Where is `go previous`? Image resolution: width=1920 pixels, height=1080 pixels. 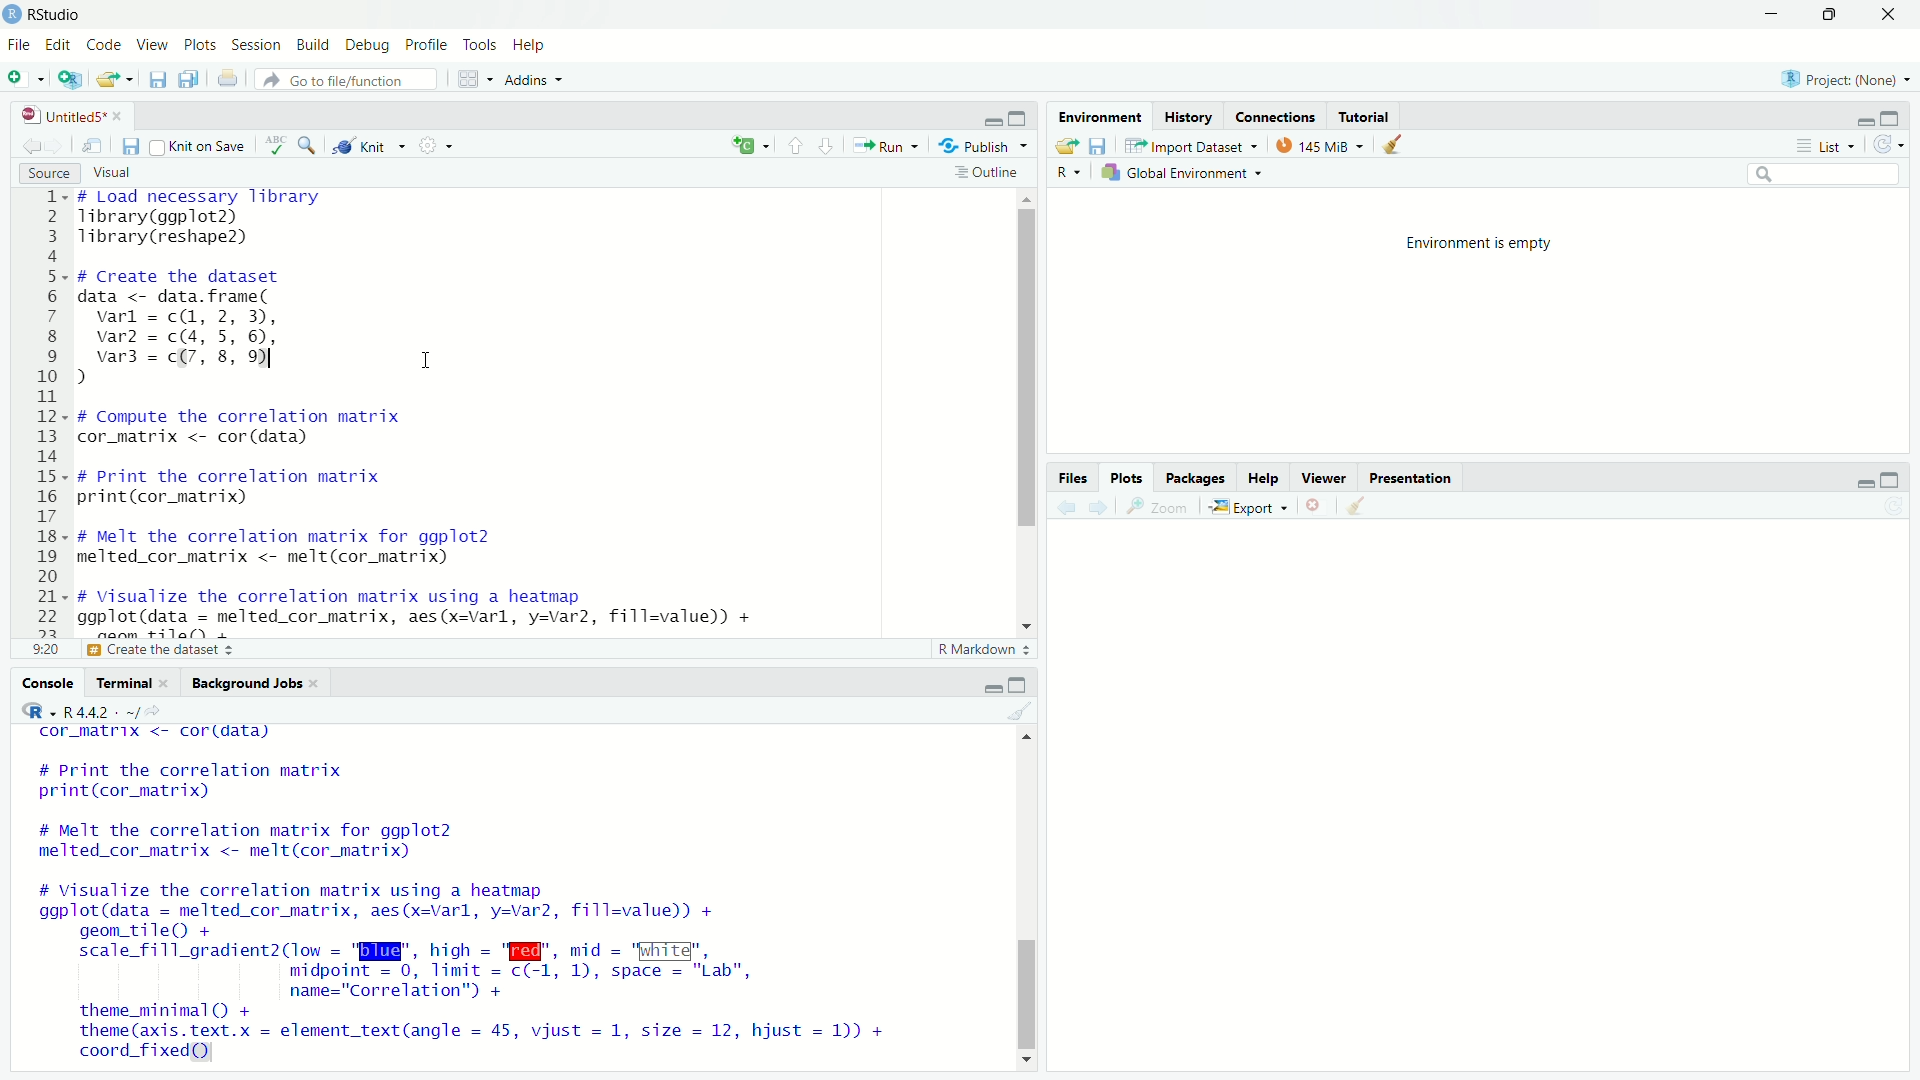
go previous is located at coordinates (31, 144).